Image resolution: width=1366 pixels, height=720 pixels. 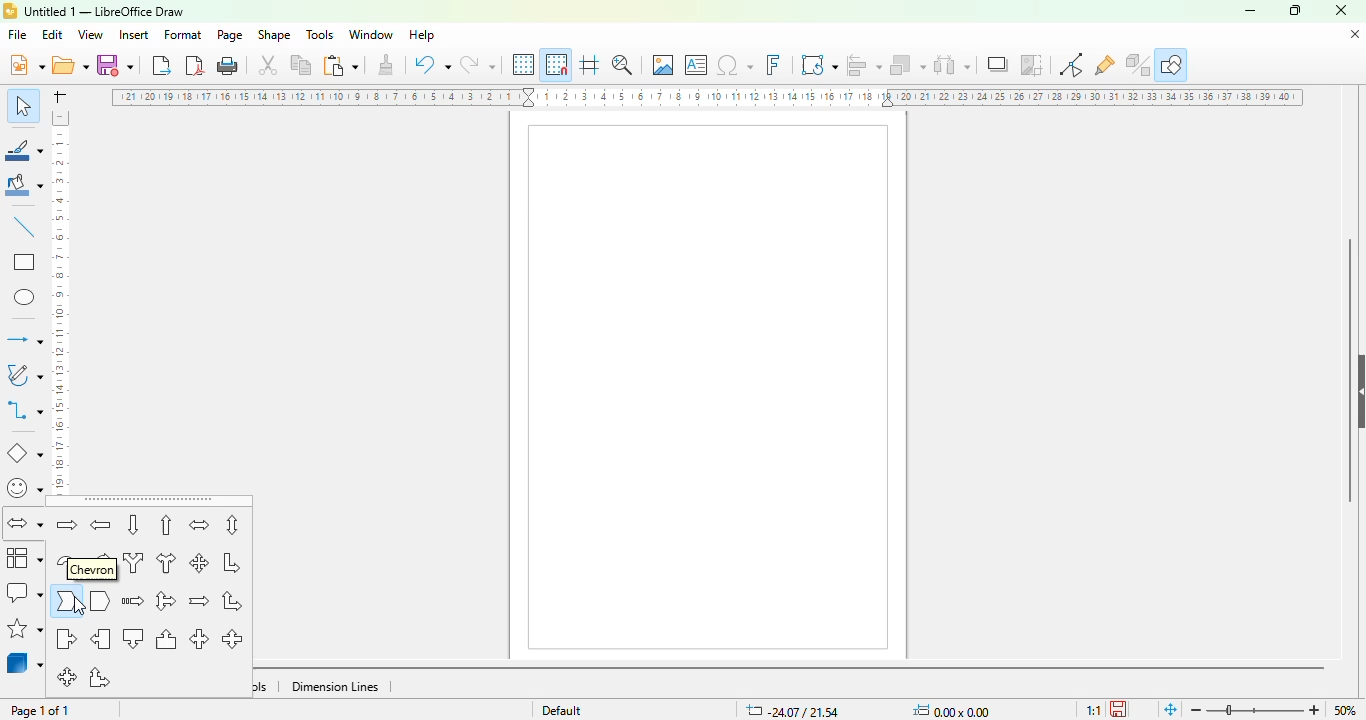 What do you see at coordinates (133, 639) in the screenshot?
I see `down arrow callout` at bounding box center [133, 639].